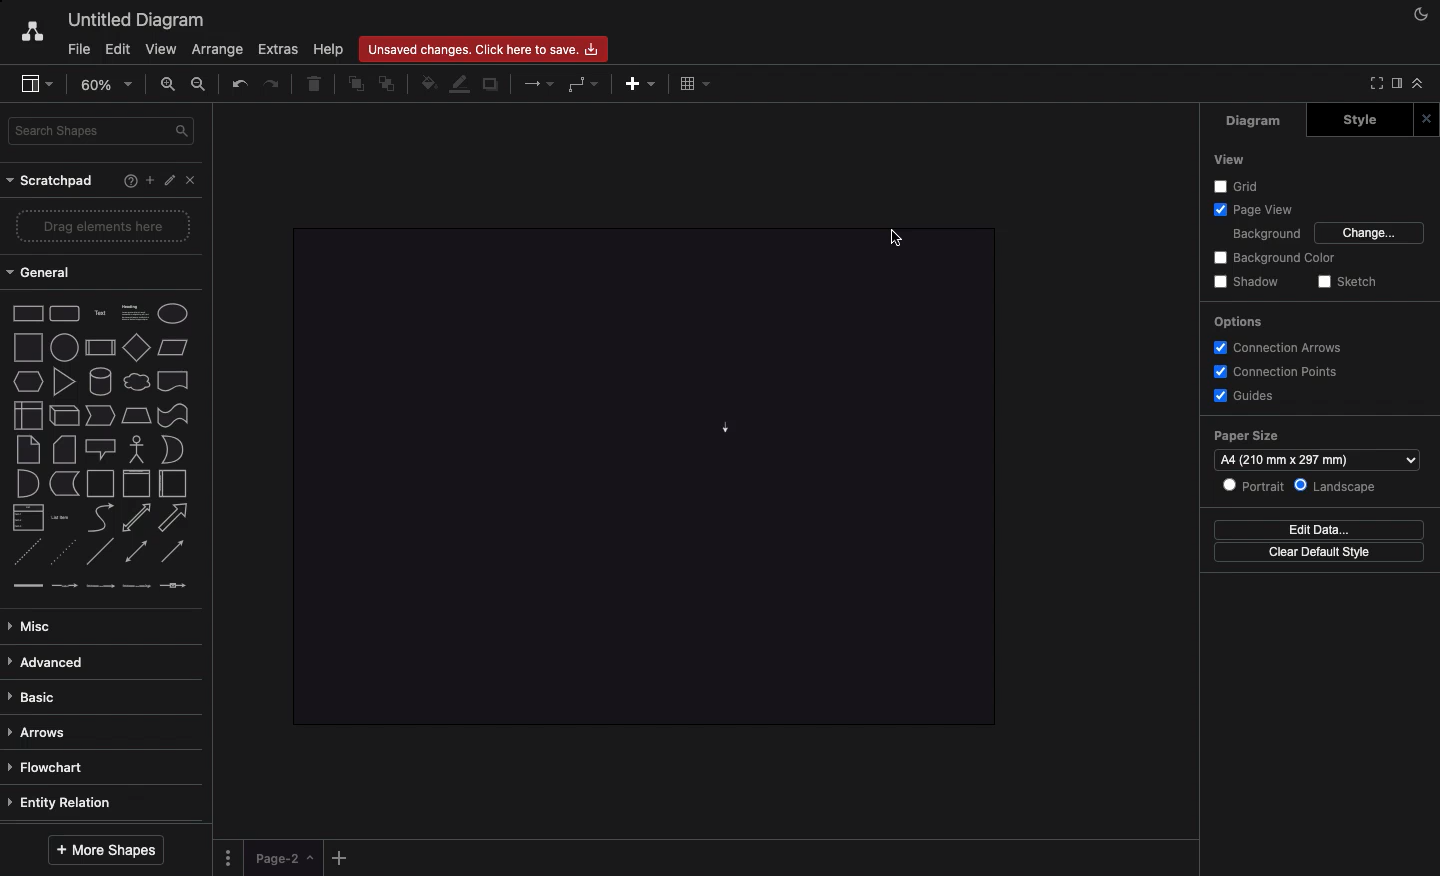 This screenshot has height=876, width=1440. Describe the element at coordinates (355, 85) in the screenshot. I see `To front` at that location.